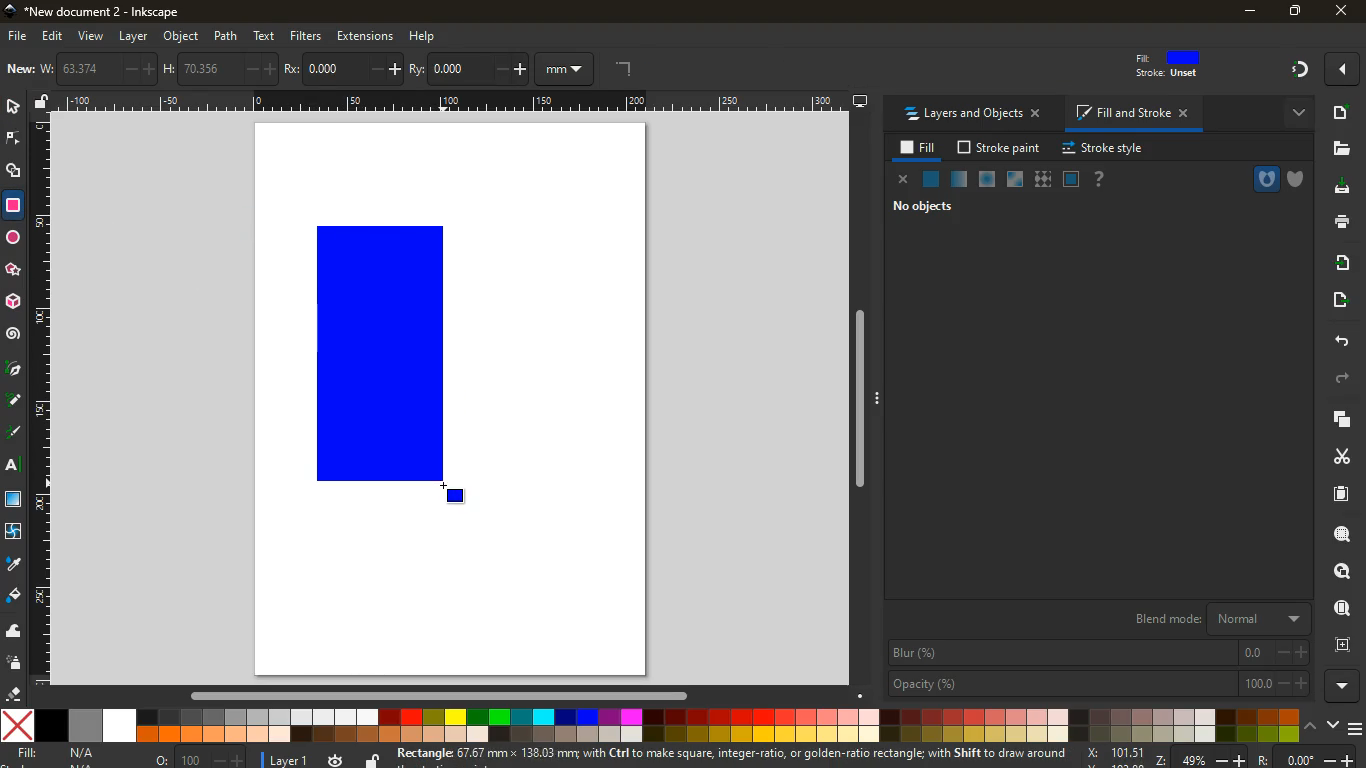 This screenshot has height=768, width=1366. Describe the element at coordinates (15, 208) in the screenshot. I see `rectangle tool` at that location.